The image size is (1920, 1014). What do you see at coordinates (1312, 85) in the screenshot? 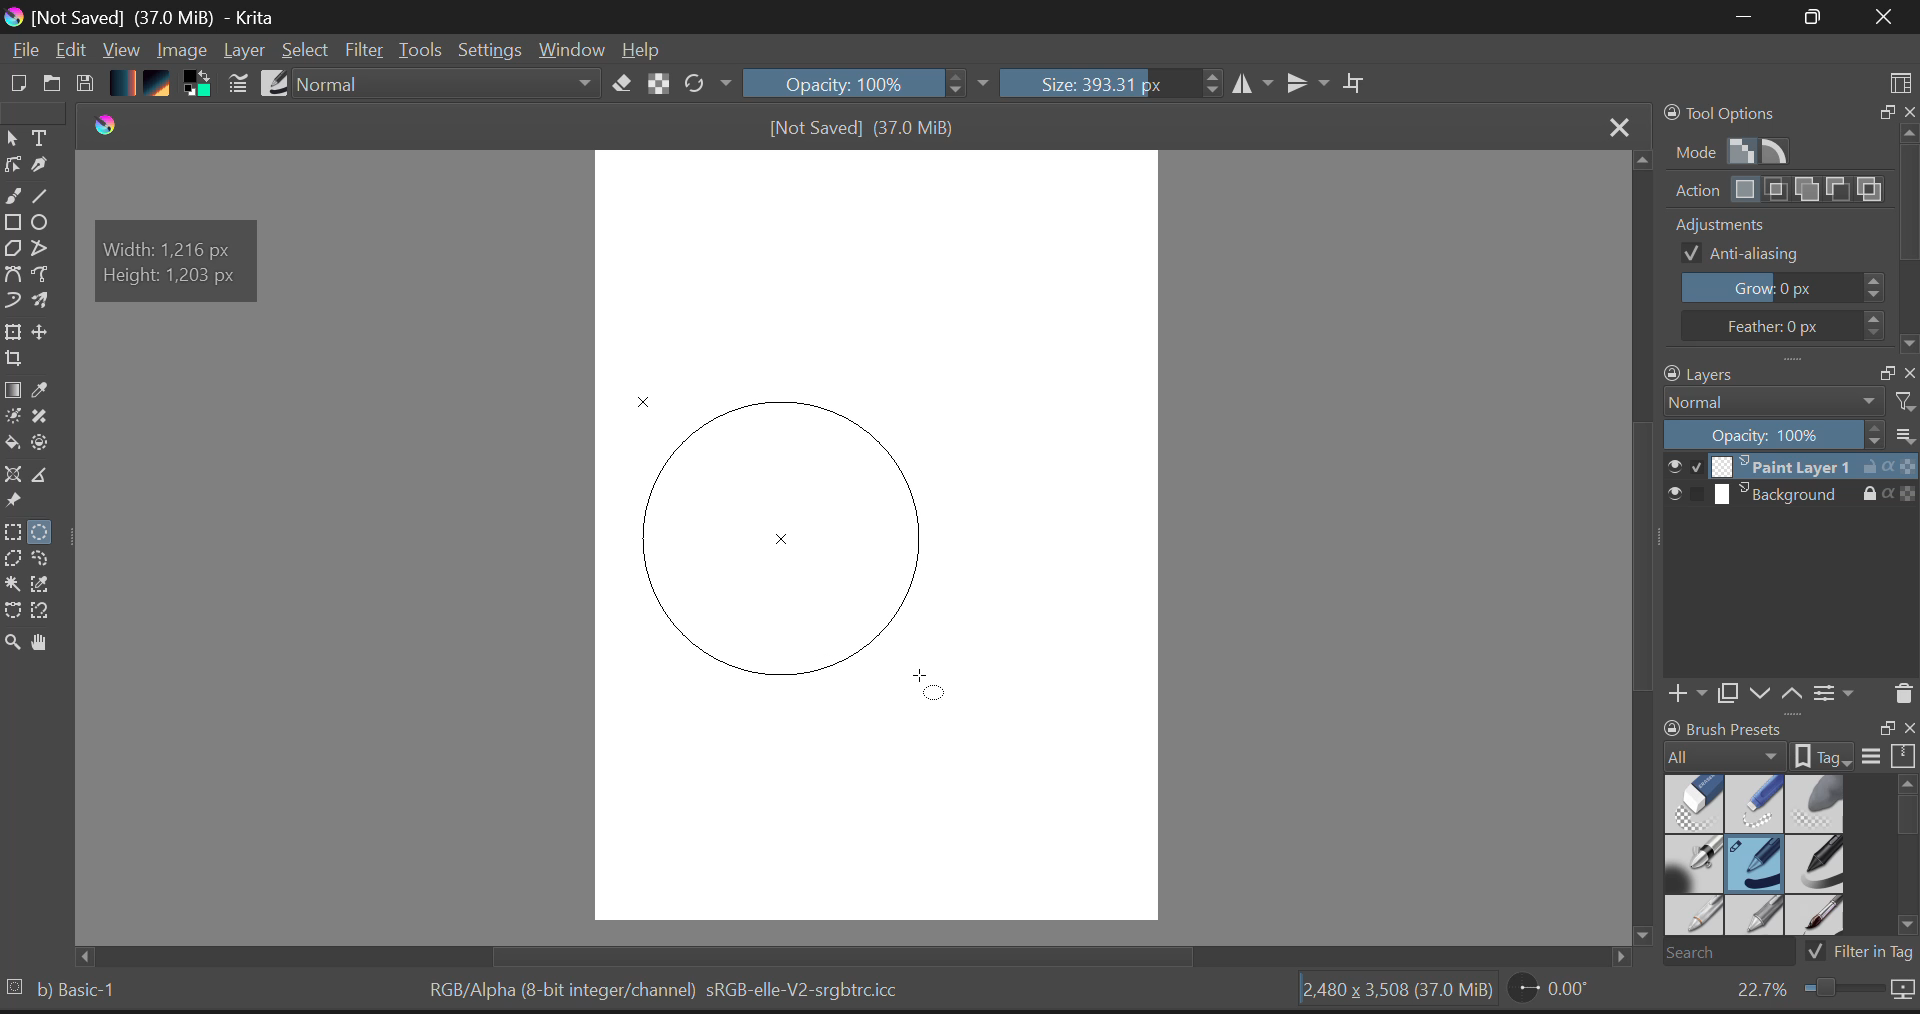
I see `Horizontal Mirror Flip` at bounding box center [1312, 85].